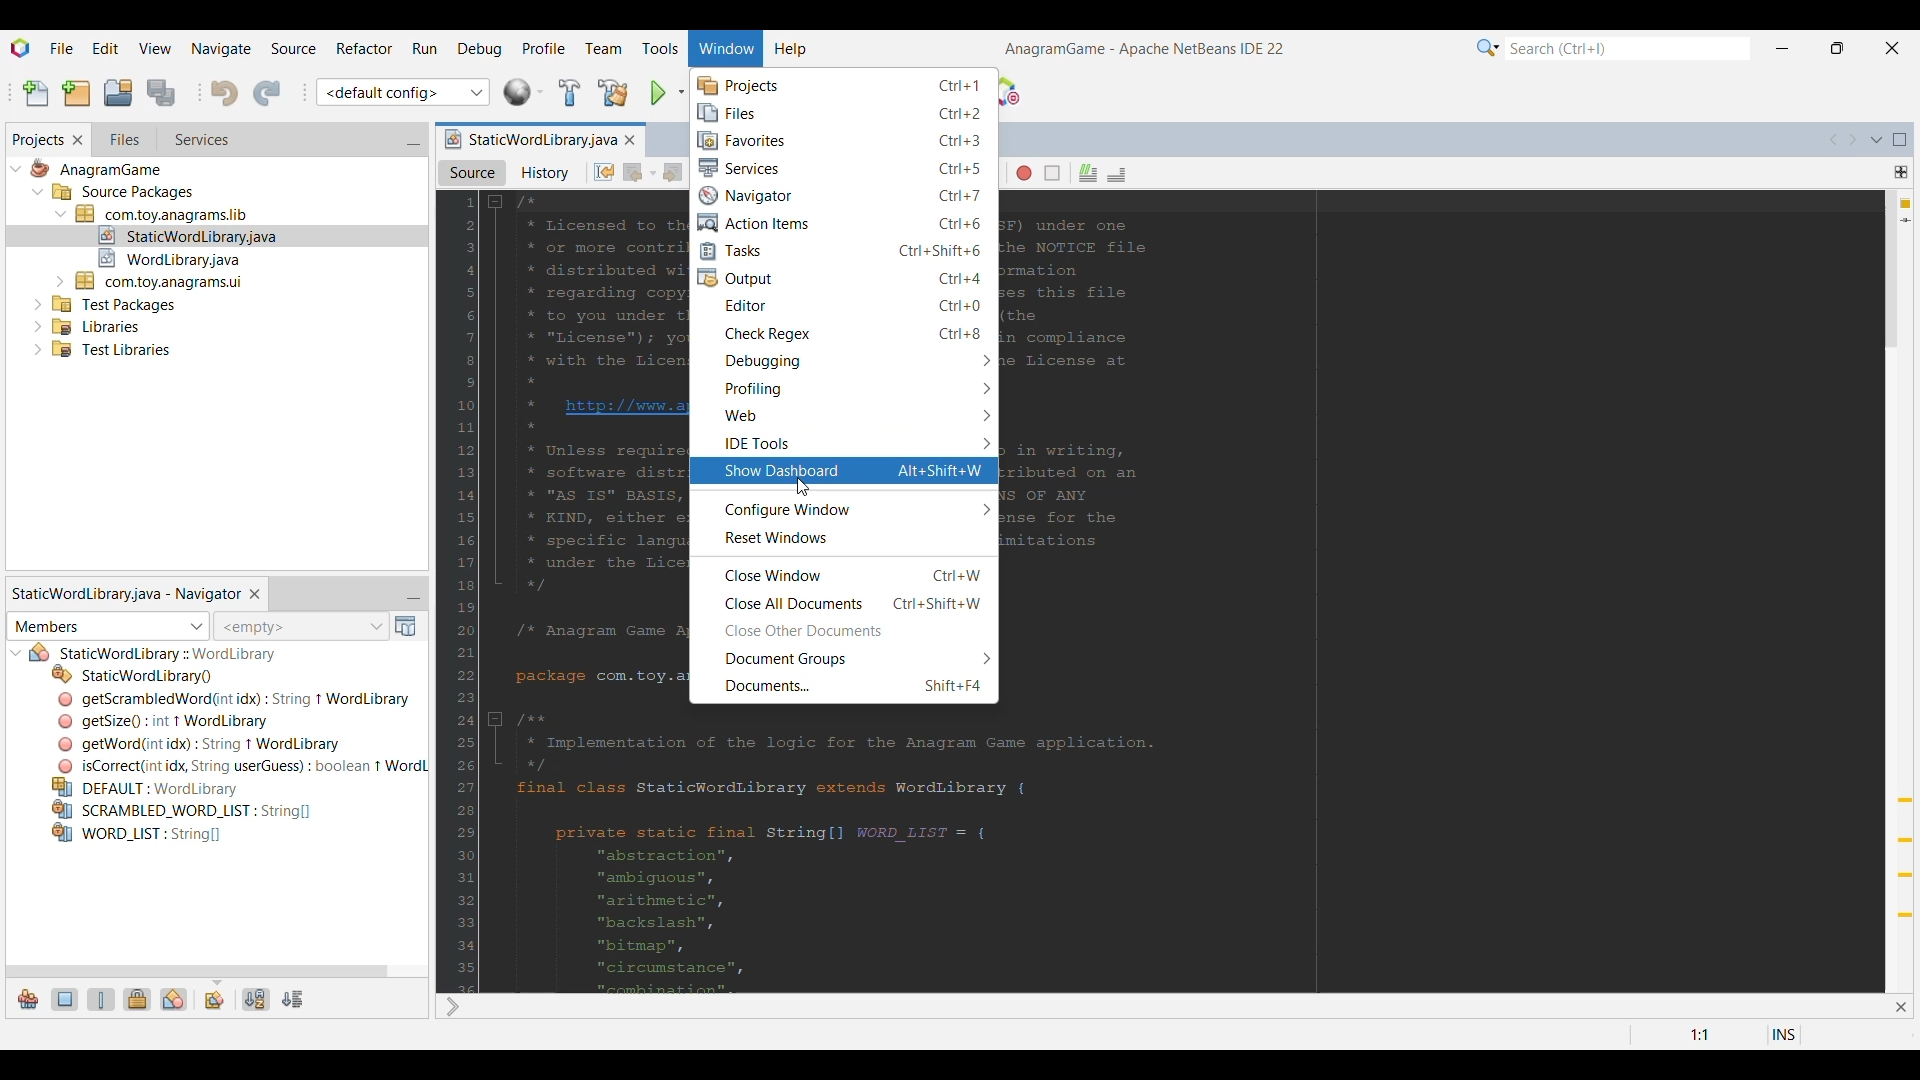 This screenshot has height=1080, width=1920. I want to click on Action items, so click(843, 223).